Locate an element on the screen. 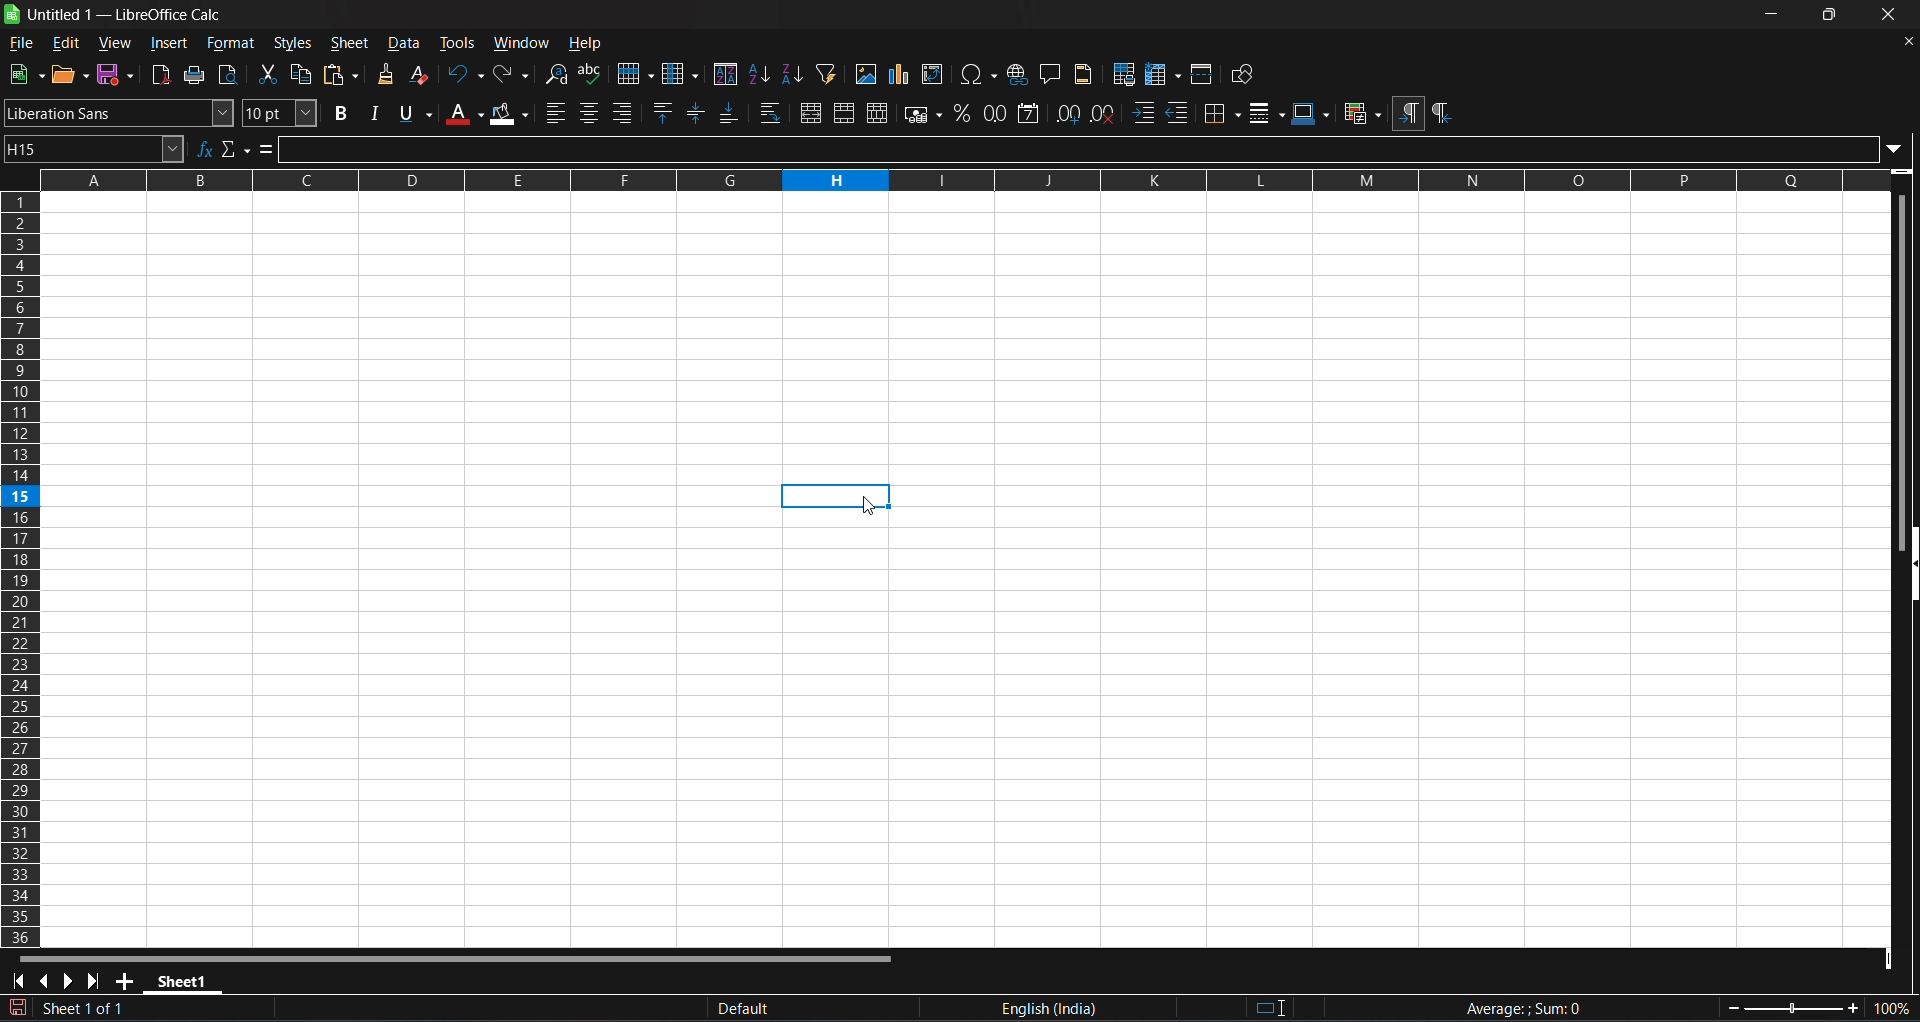 The width and height of the screenshot is (1920, 1022). add new sheet is located at coordinates (127, 979).